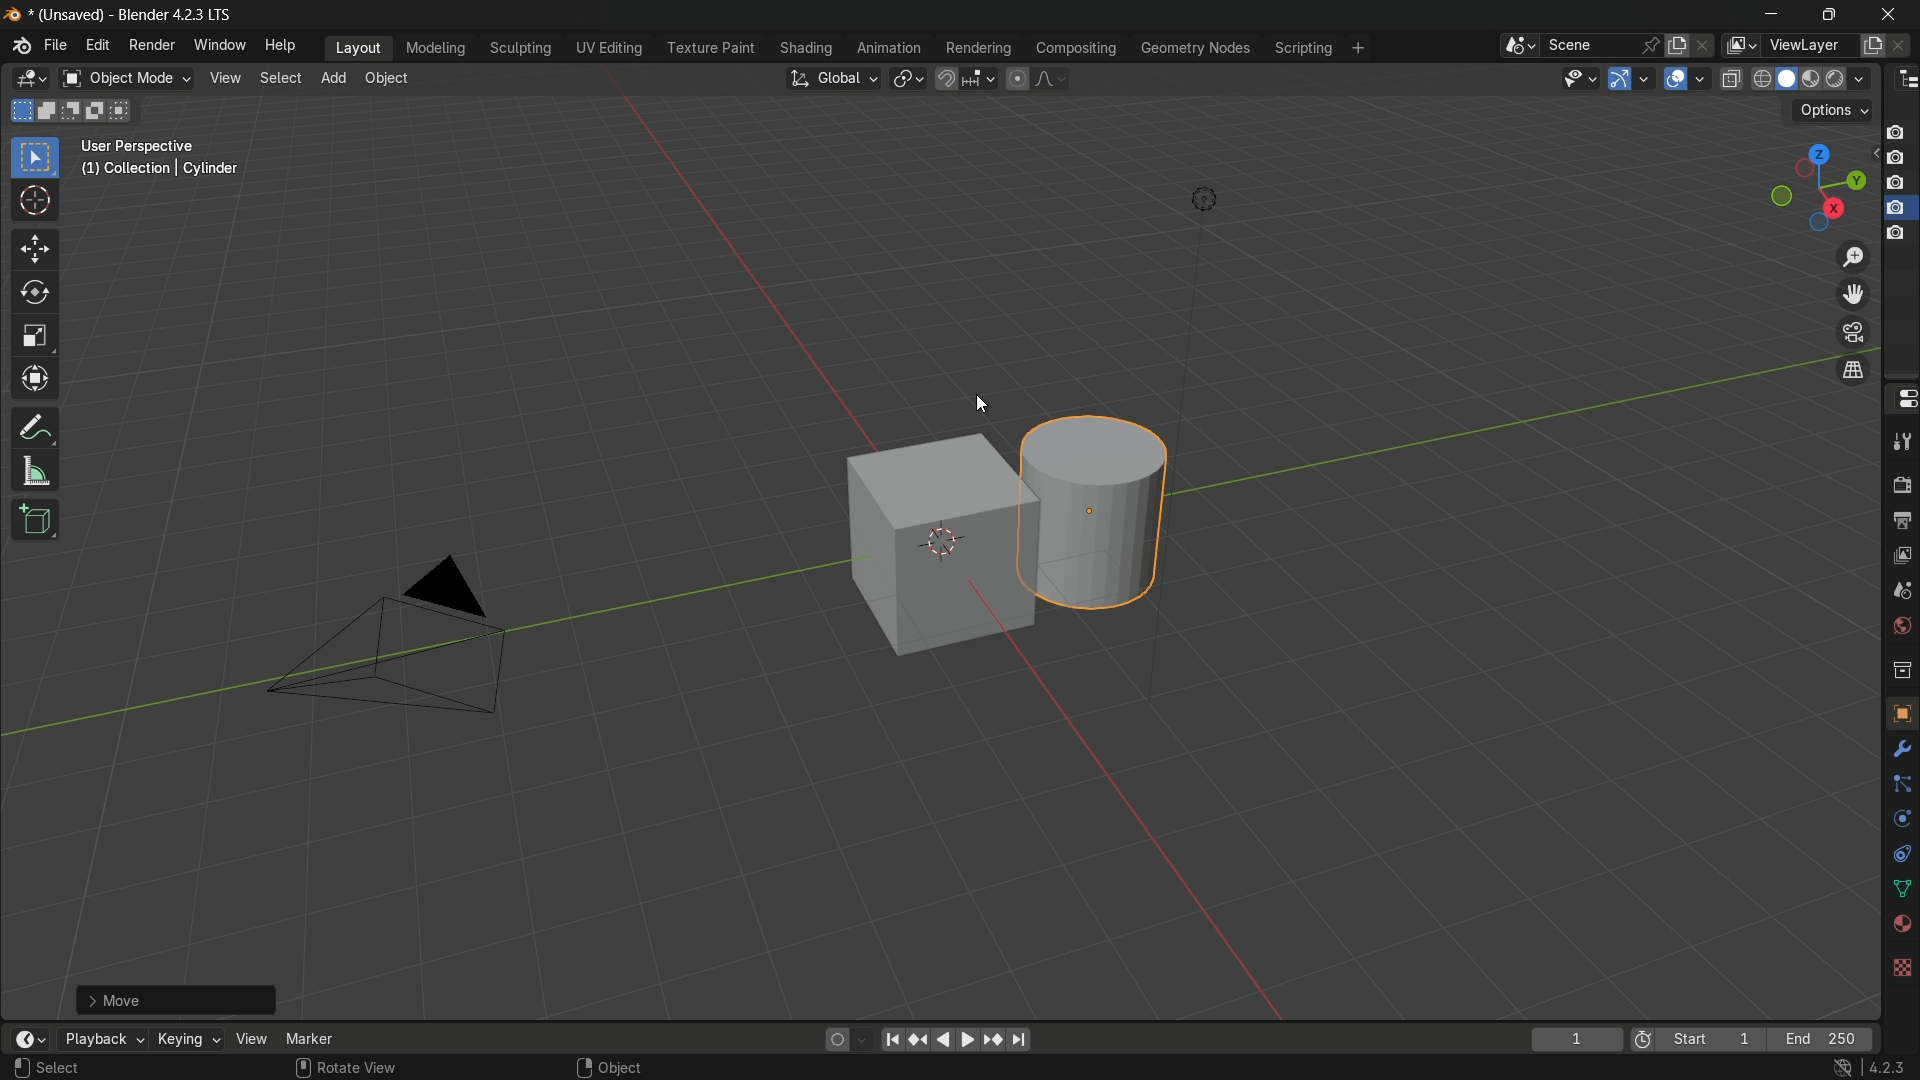 The height and width of the screenshot is (1080, 1920). Describe the element at coordinates (1896, 239) in the screenshot. I see `capture` at that location.